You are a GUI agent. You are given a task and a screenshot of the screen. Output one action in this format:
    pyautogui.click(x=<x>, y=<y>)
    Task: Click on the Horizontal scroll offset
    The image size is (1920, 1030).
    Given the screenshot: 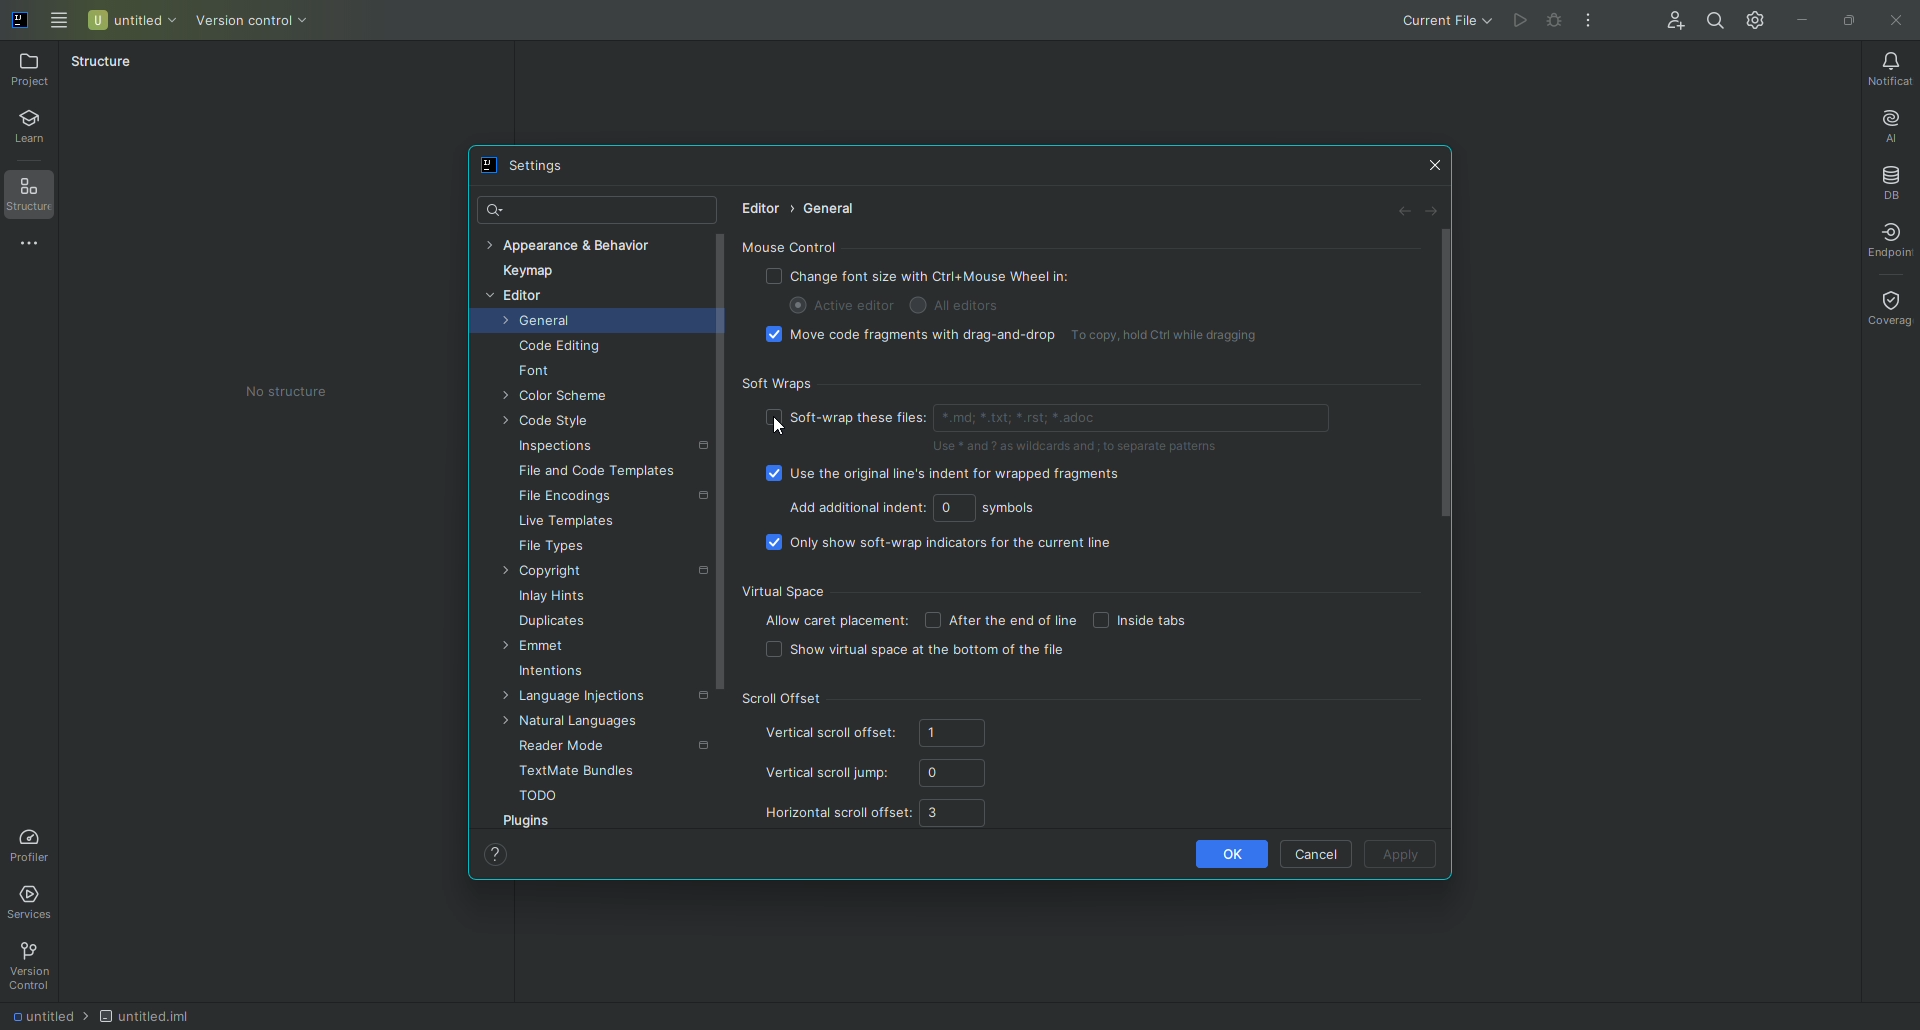 What is the action you would take?
    pyautogui.click(x=880, y=814)
    